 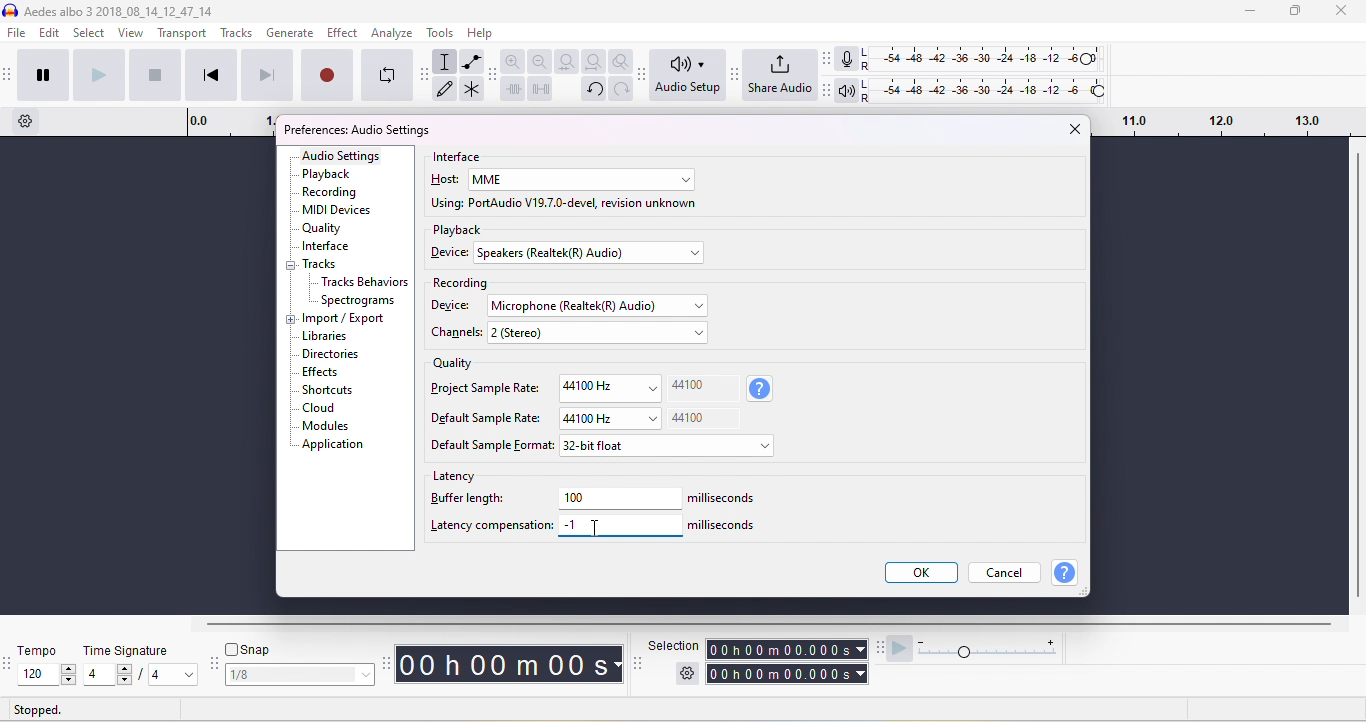 What do you see at coordinates (441, 32) in the screenshot?
I see `tools` at bounding box center [441, 32].